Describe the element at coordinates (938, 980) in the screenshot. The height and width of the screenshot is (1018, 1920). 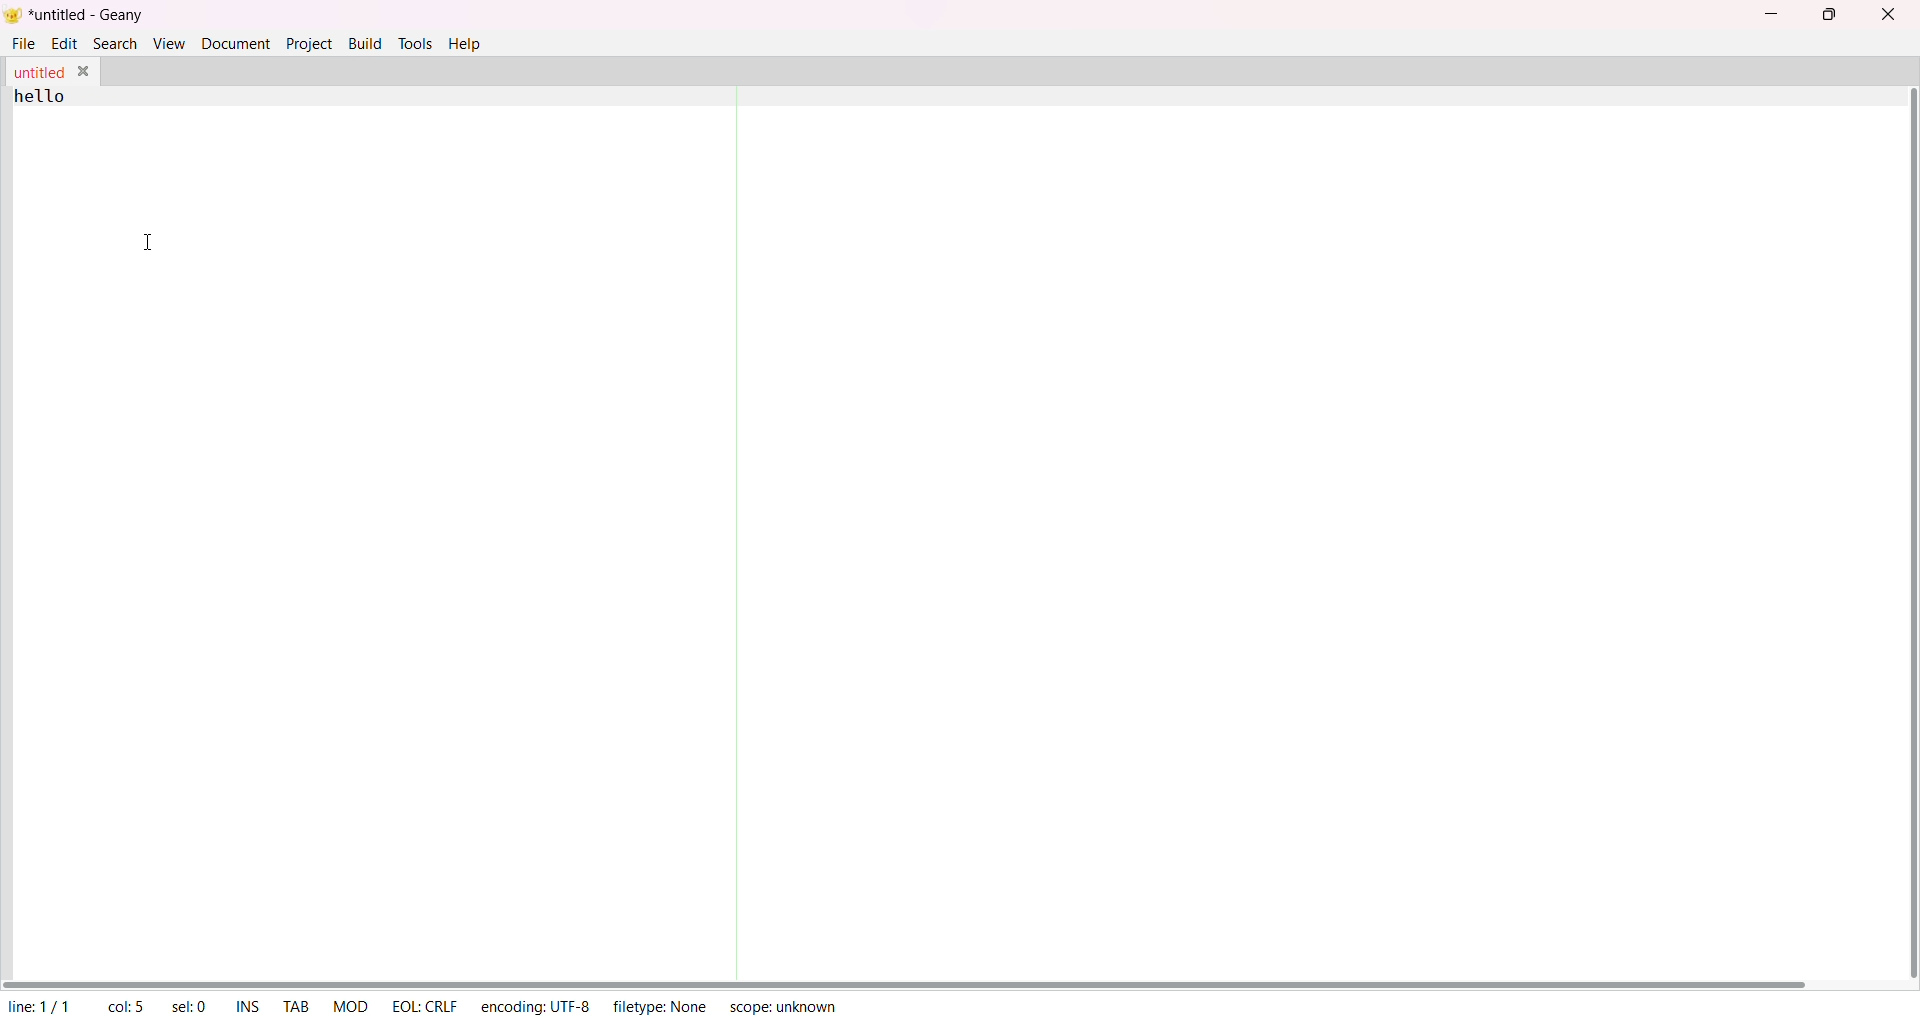
I see `horizontal scroll bar` at that location.